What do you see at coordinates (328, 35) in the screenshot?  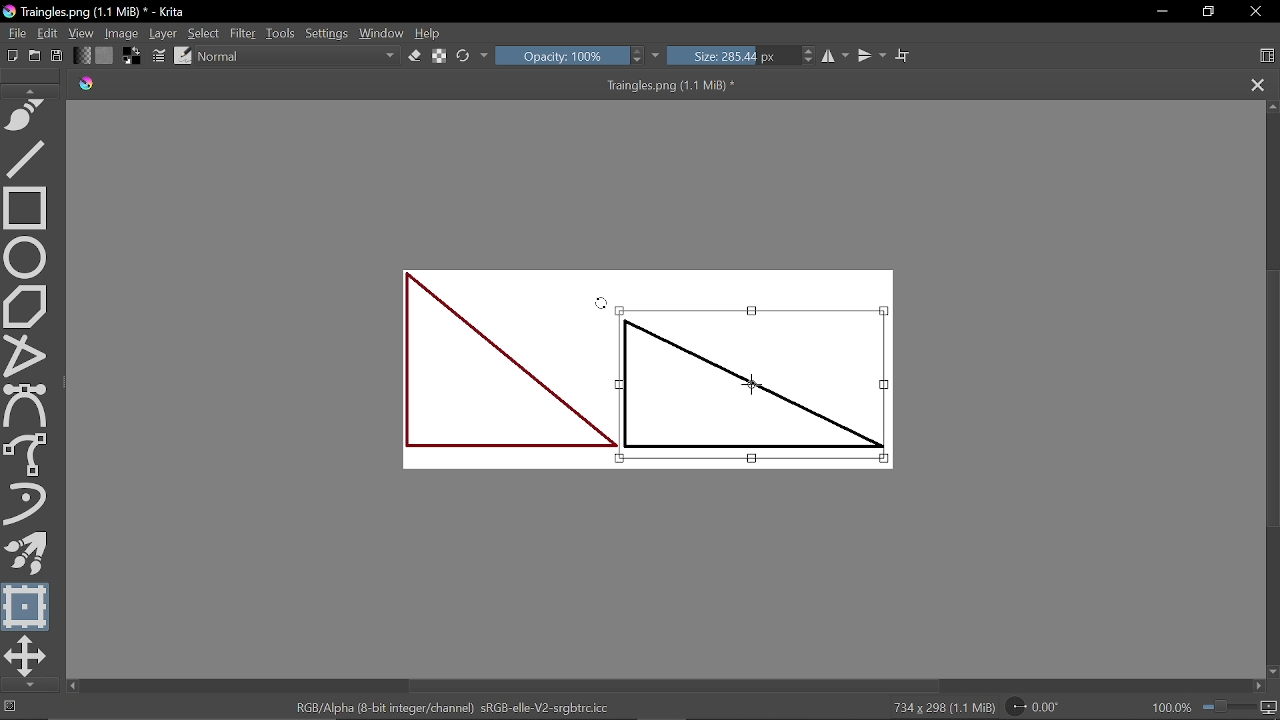 I see `Settings` at bounding box center [328, 35].